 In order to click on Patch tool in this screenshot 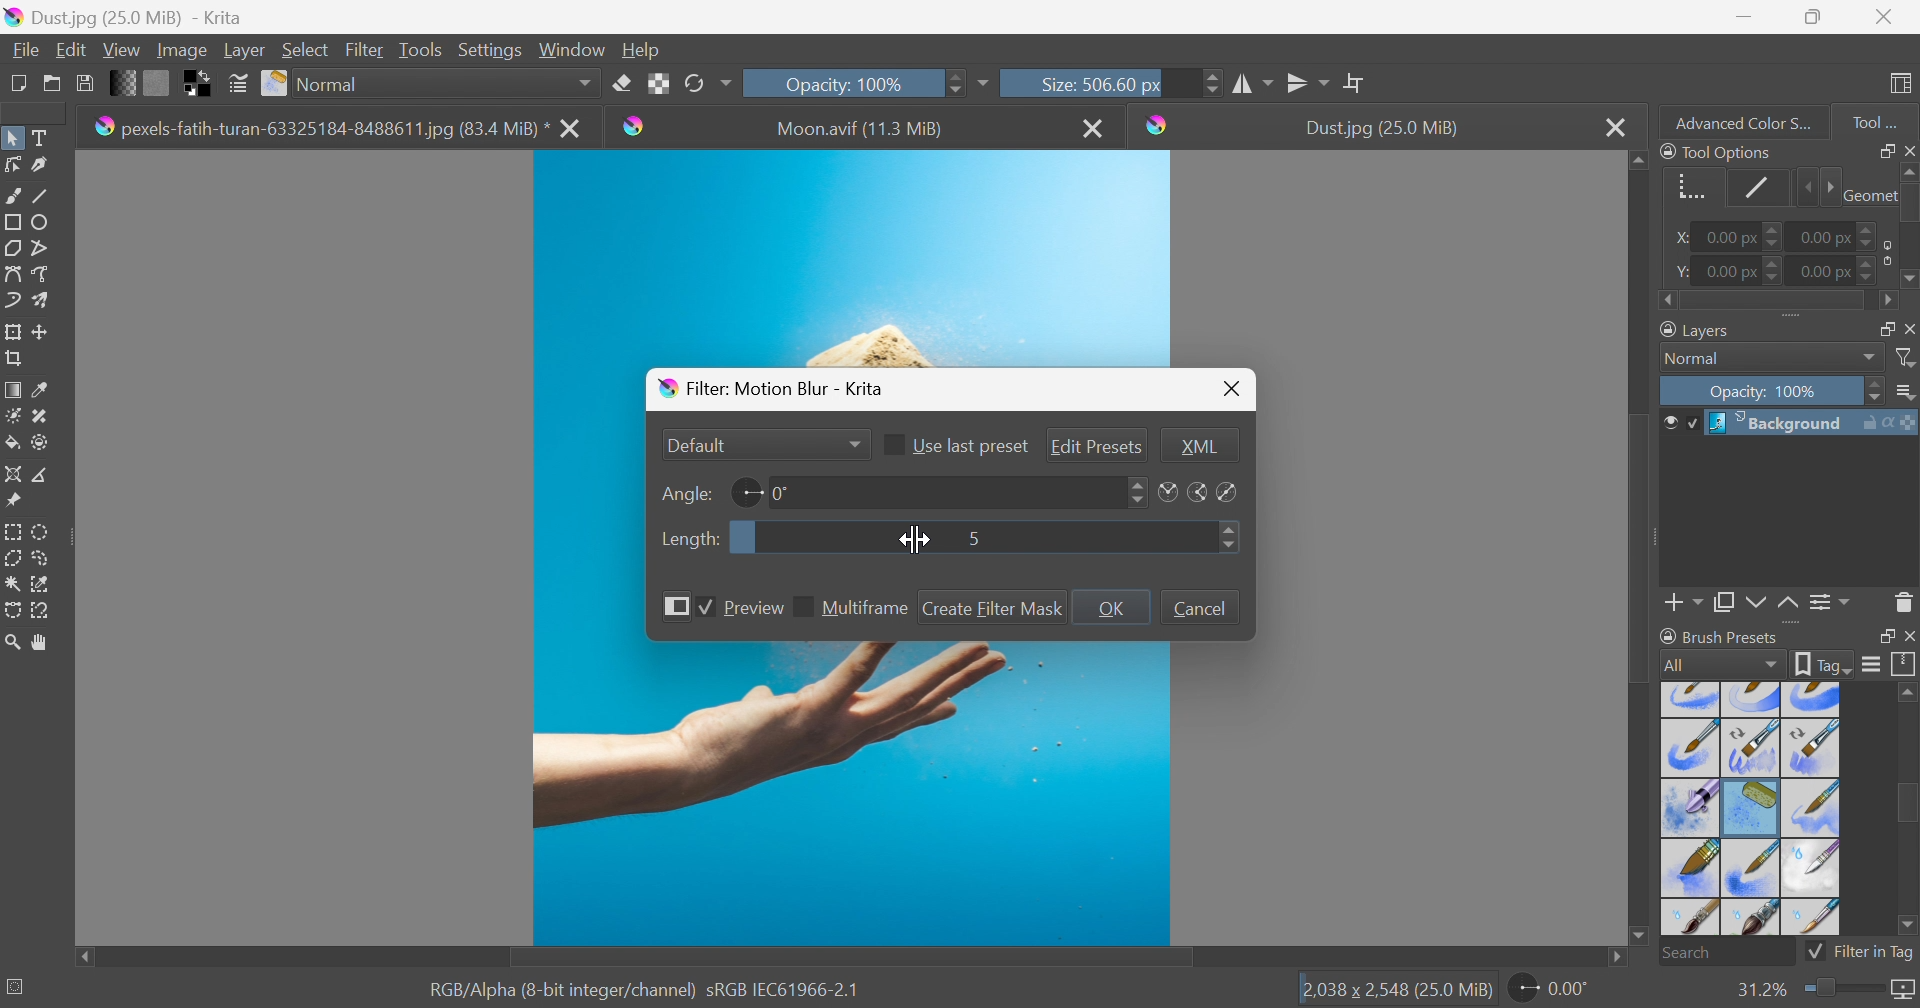, I will do `click(37, 416)`.